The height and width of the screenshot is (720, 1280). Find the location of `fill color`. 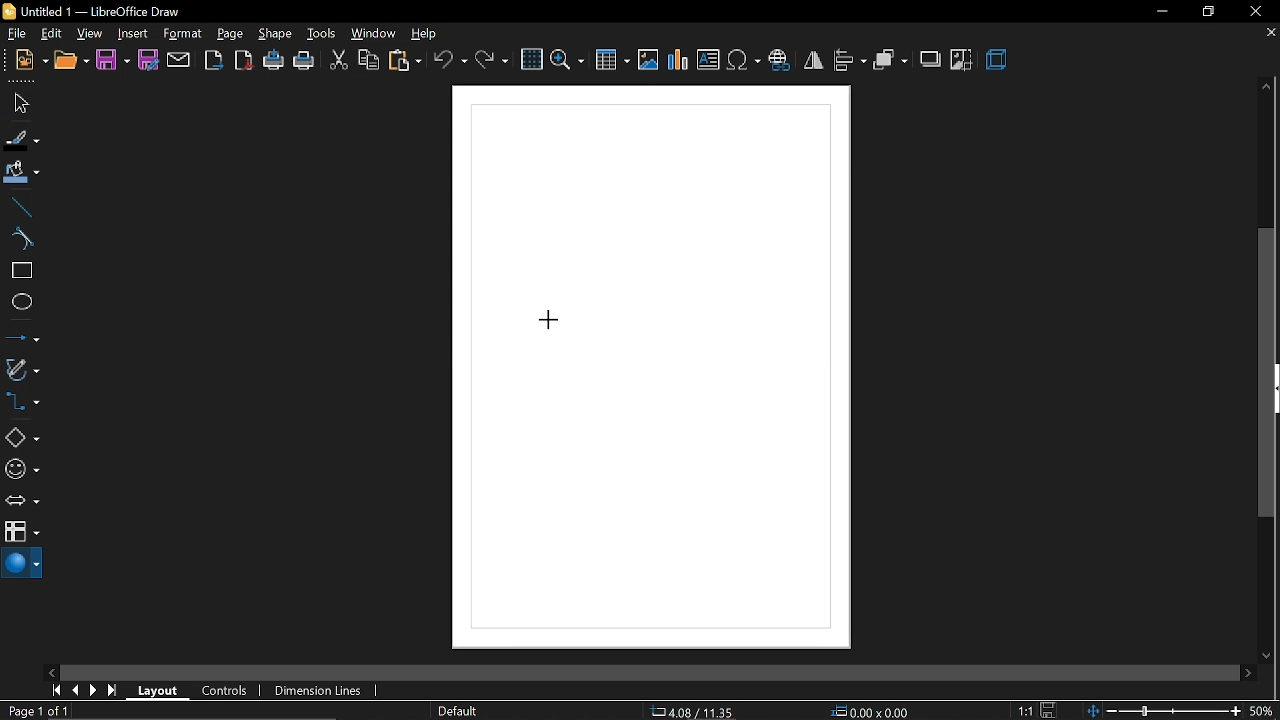

fill color is located at coordinates (24, 173).